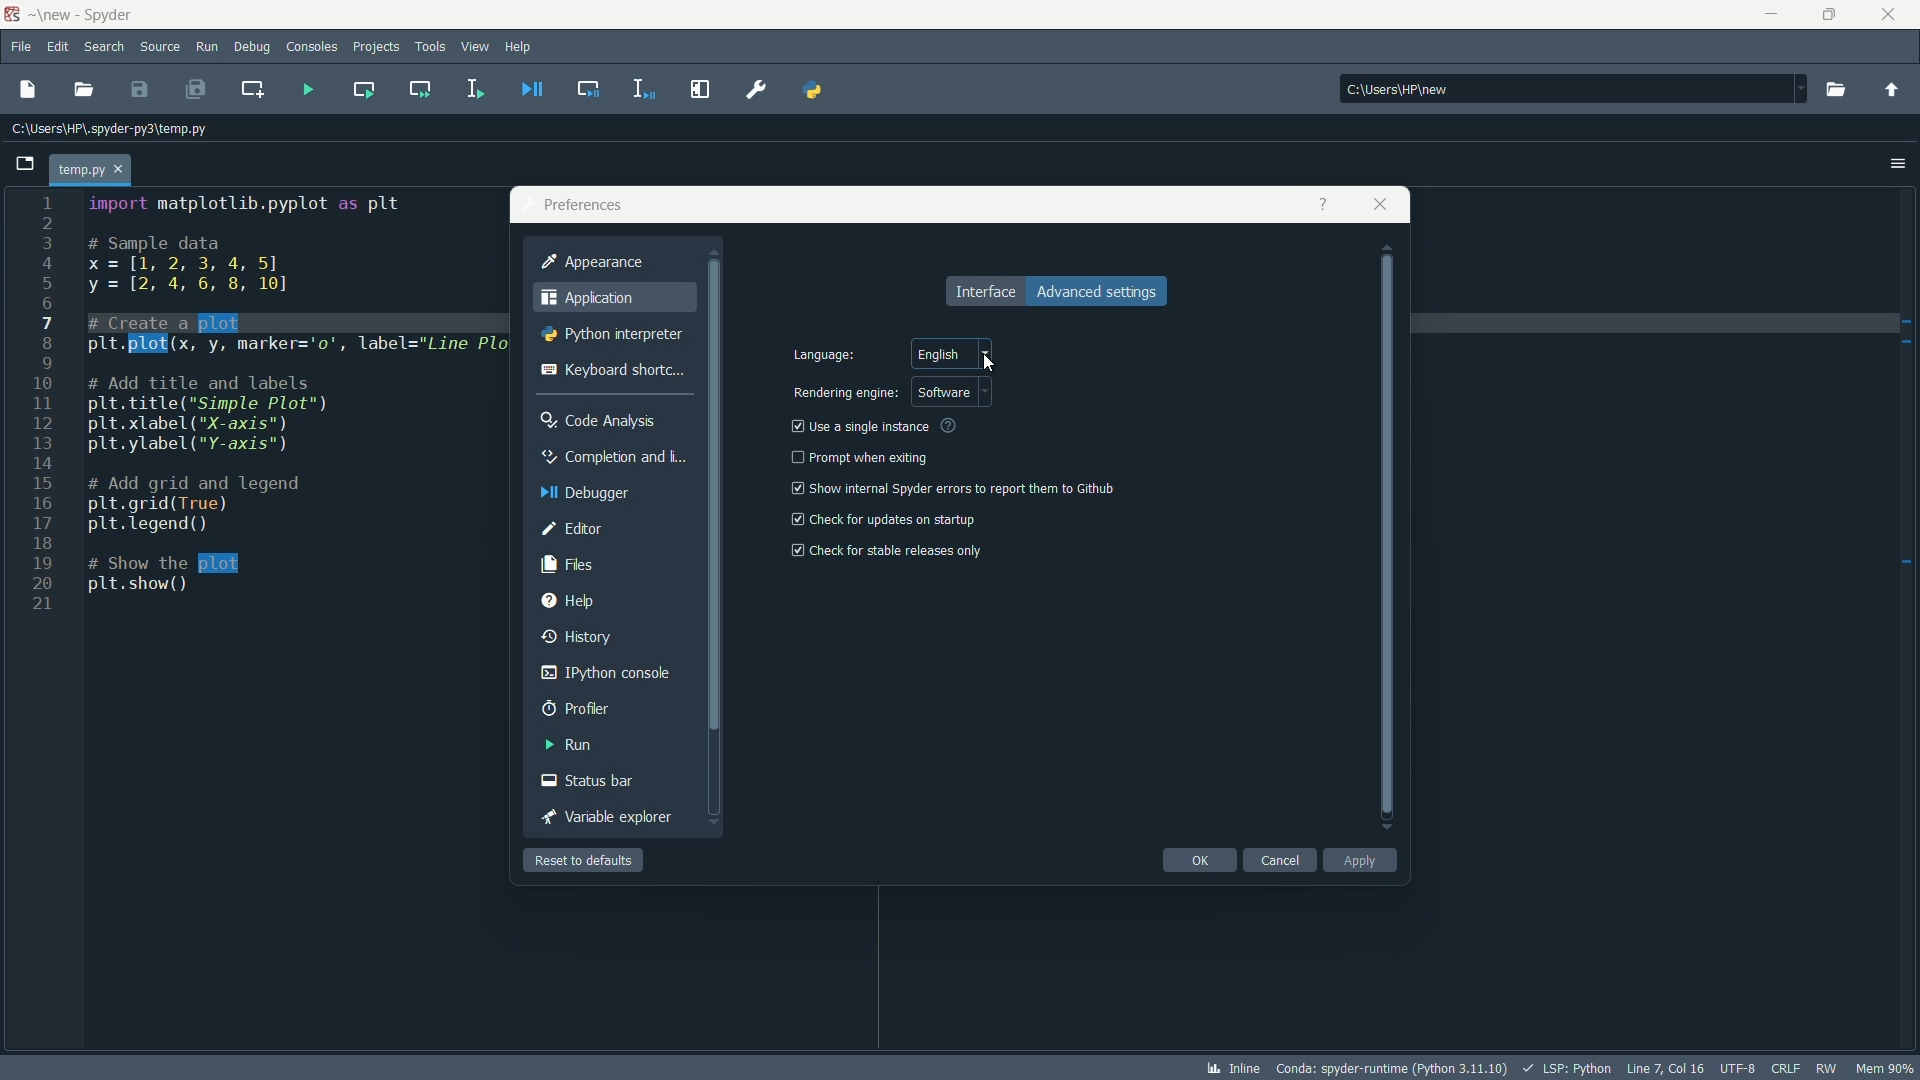  Describe the element at coordinates (5404, 3522) in the screenshot. I see `checkbox` at that location.